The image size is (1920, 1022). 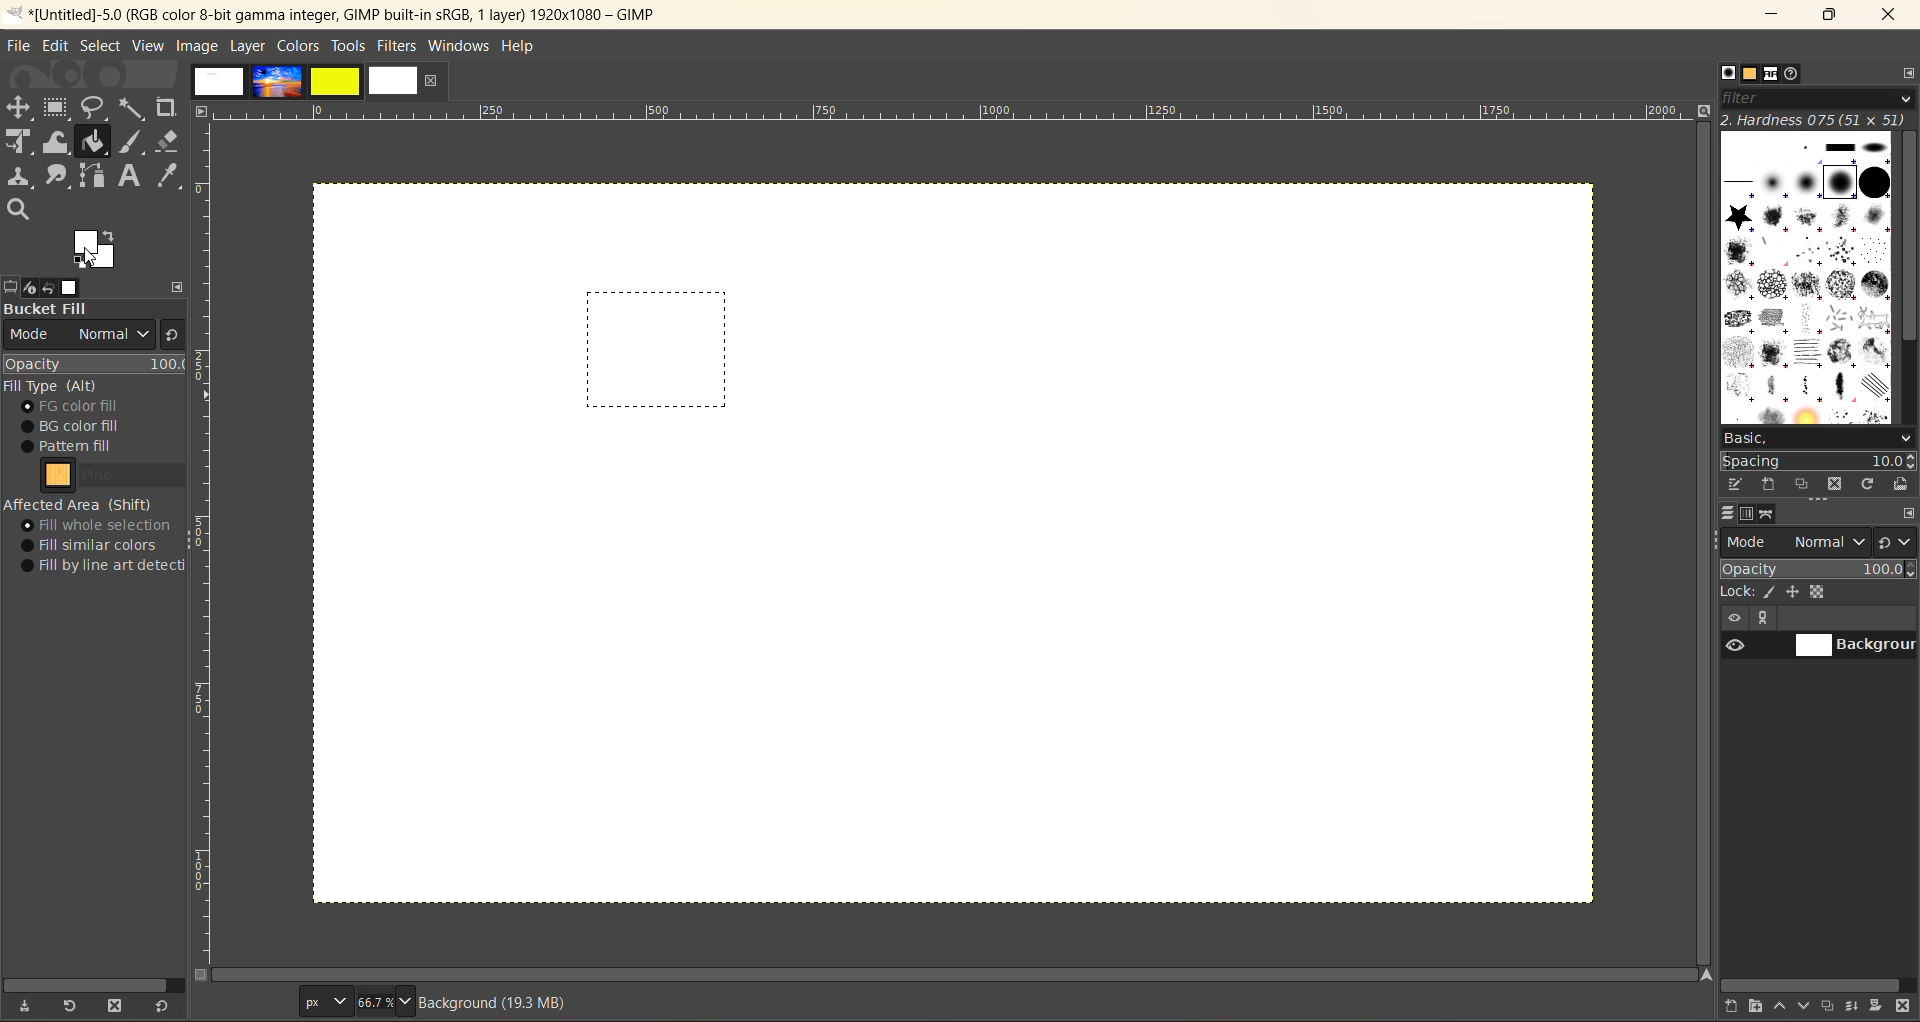 I want to click on vertical scroll bar, so click(x=1697, y=511).